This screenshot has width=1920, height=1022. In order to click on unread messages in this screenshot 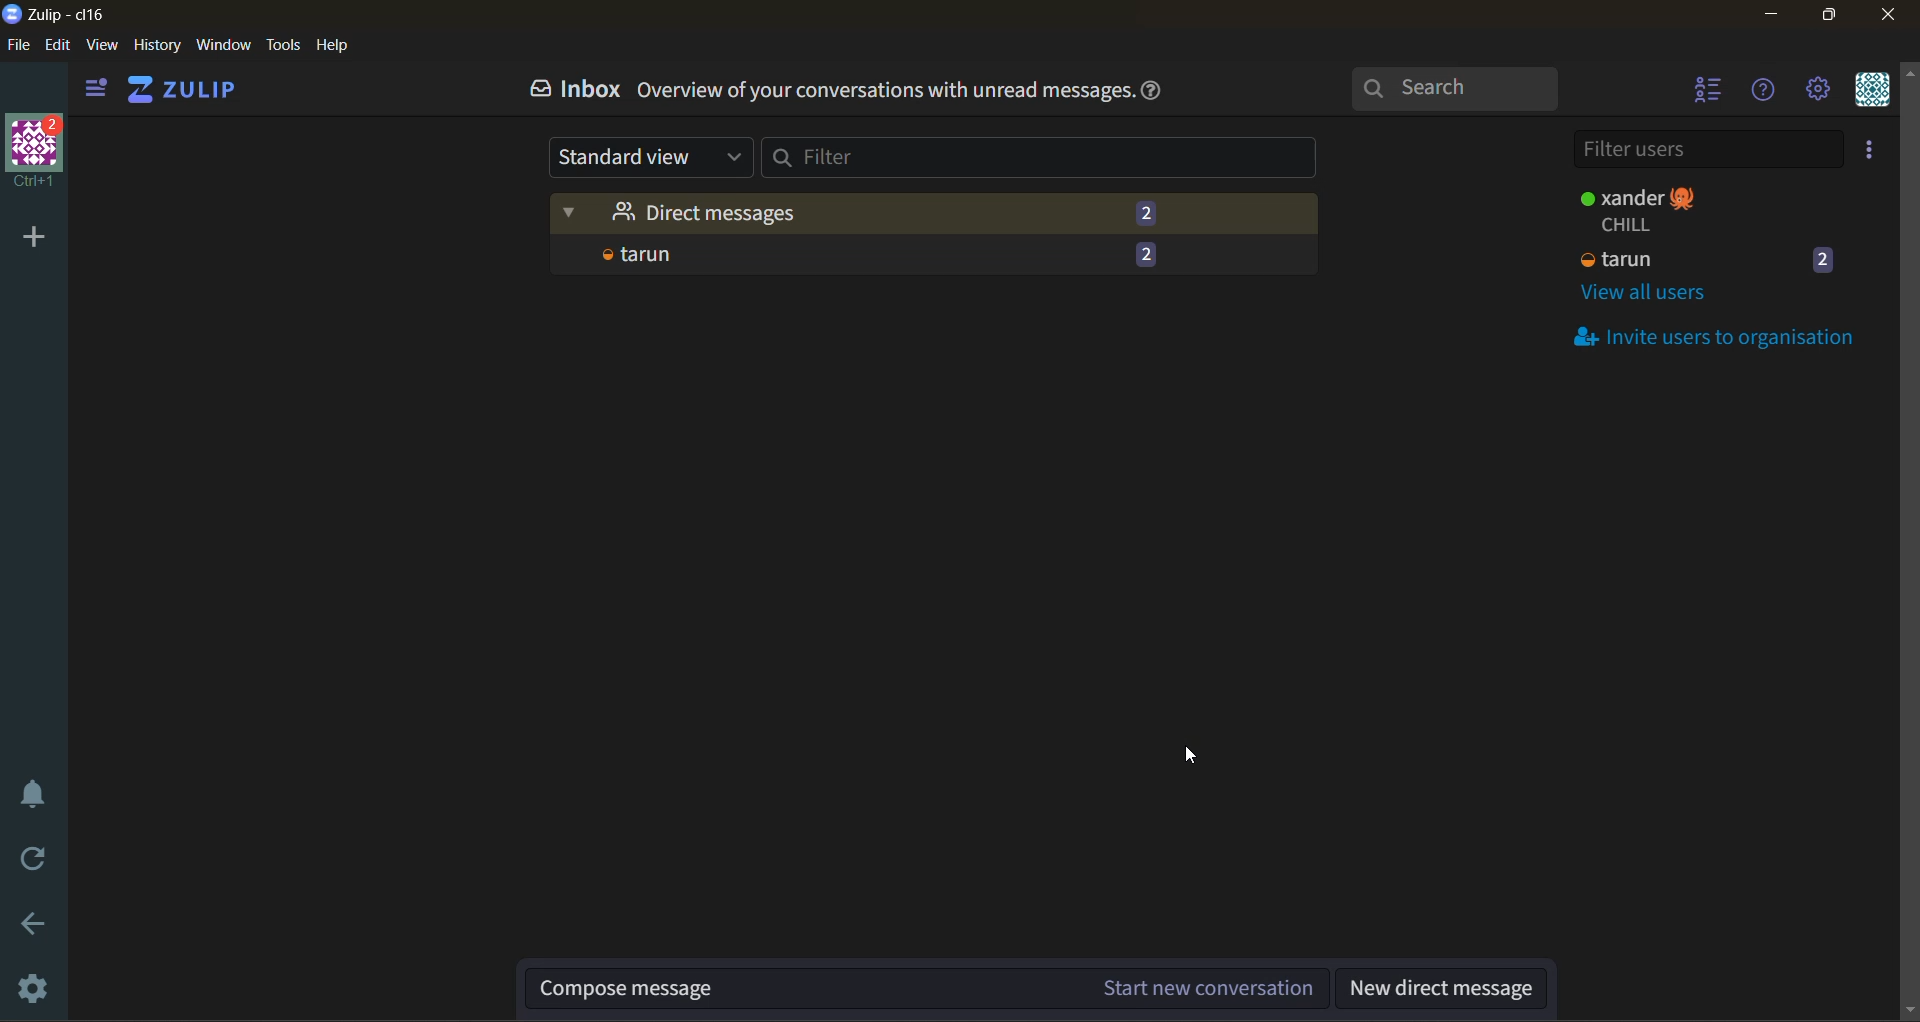, I will do `click(936, 207)`.